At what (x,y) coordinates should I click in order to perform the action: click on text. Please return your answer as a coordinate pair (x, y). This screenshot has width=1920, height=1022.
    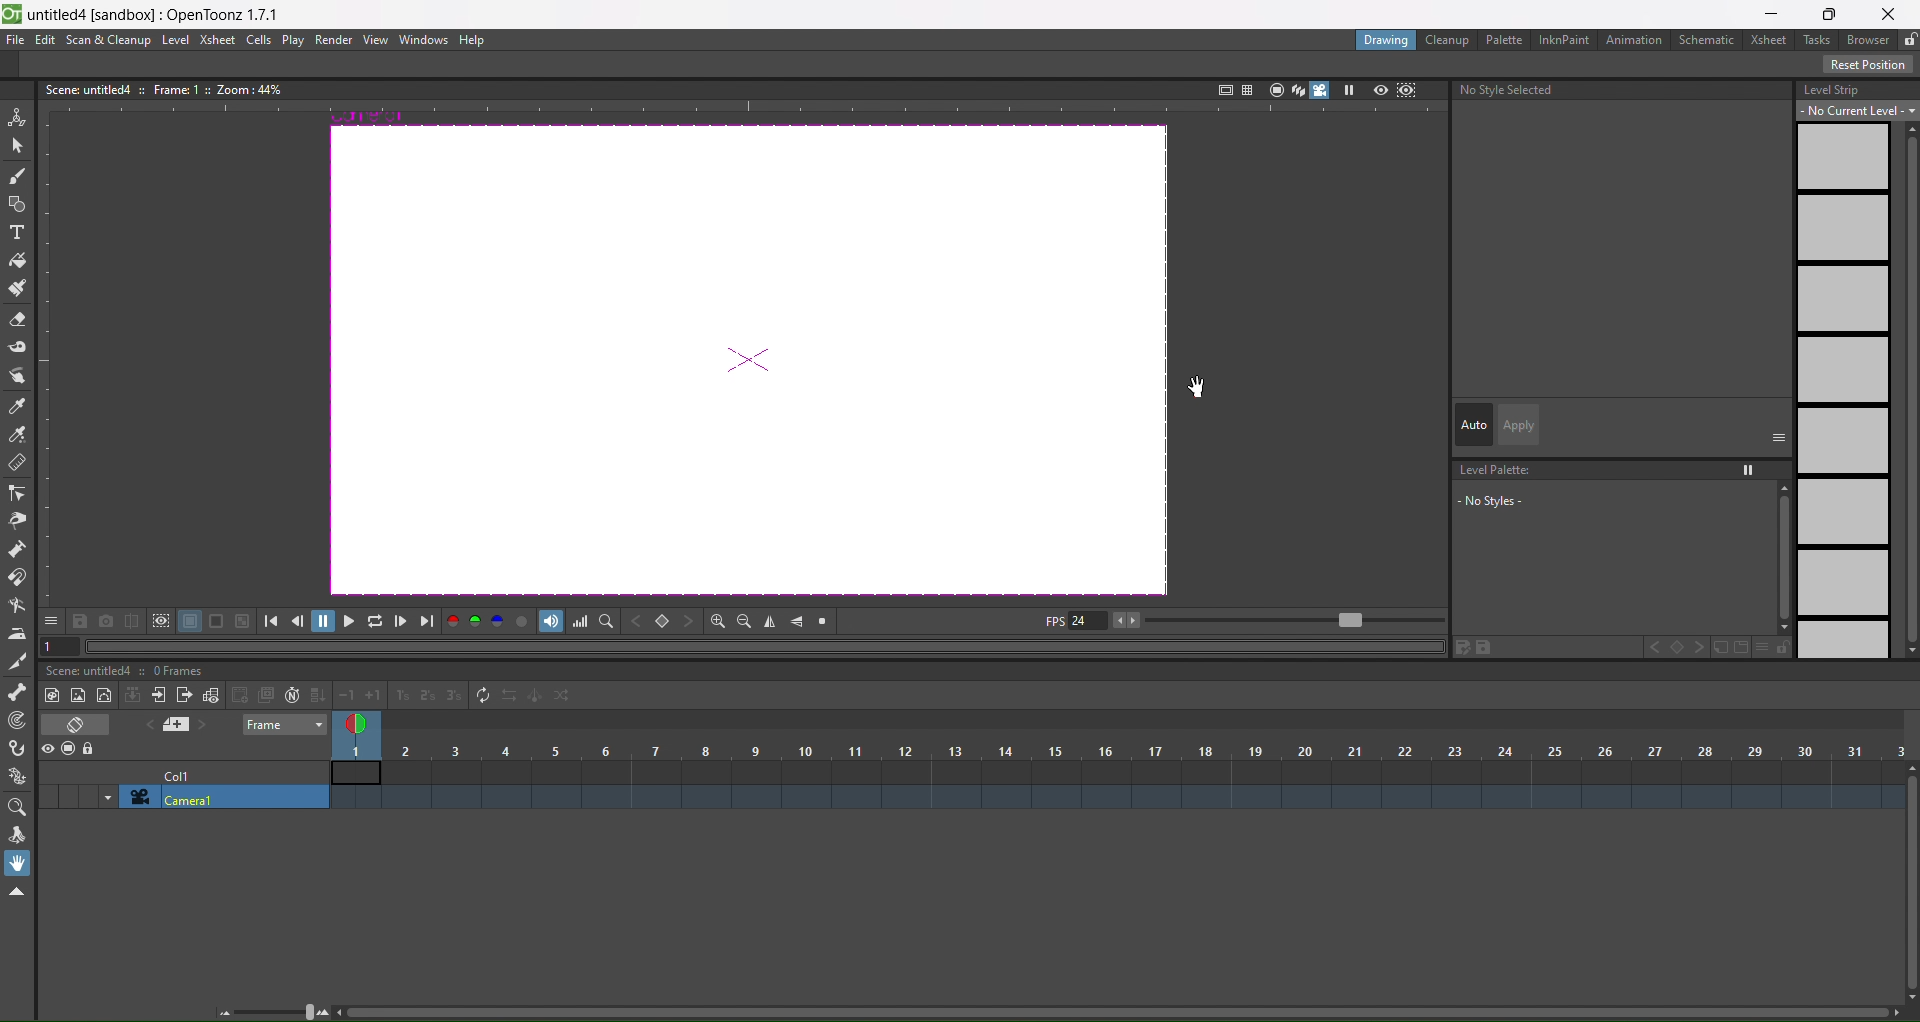
    Looking at the image, I should click on (1510, 90).